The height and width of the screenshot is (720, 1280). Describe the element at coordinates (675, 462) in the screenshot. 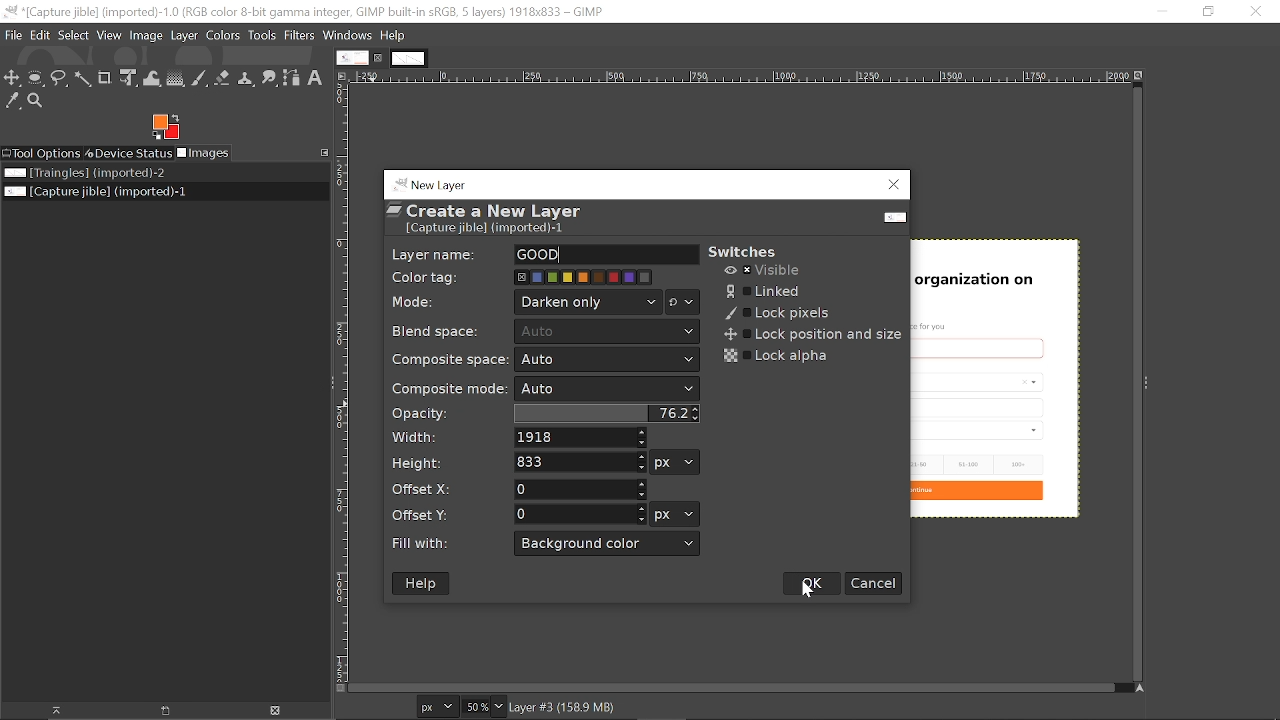

I see `Height units` at that location.